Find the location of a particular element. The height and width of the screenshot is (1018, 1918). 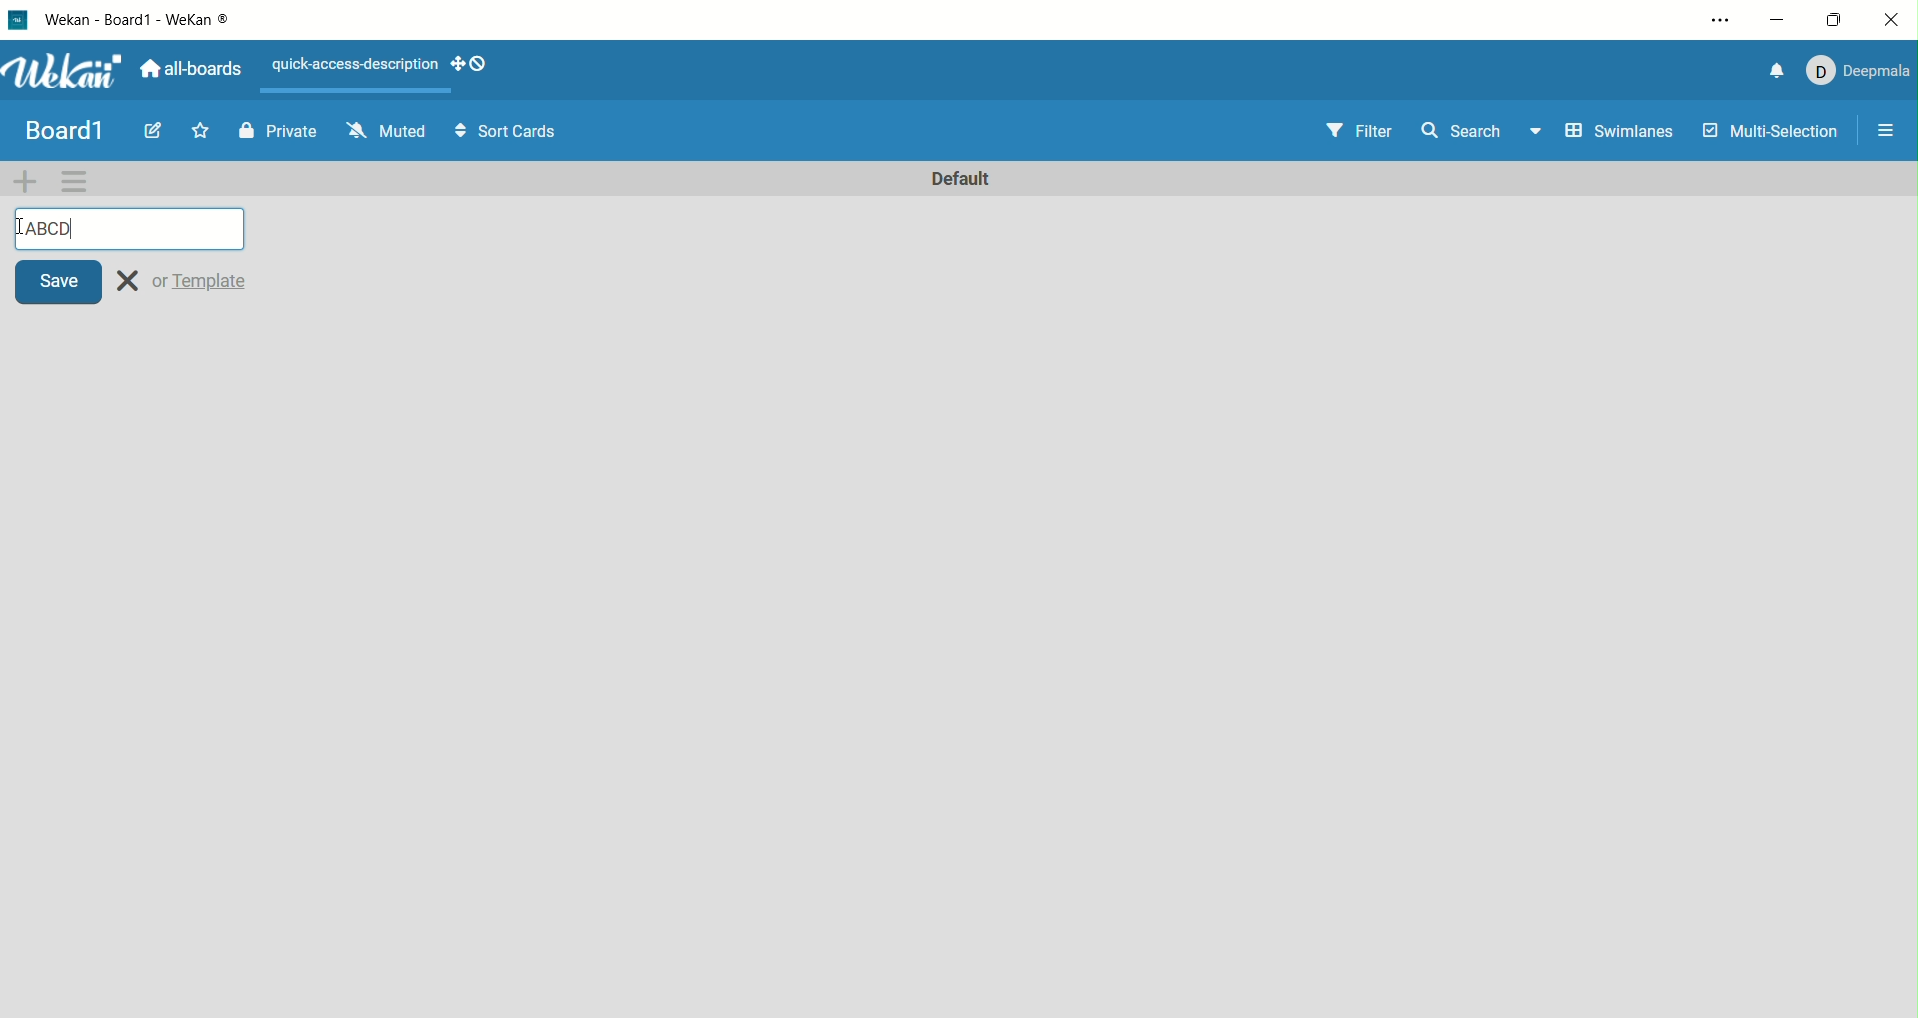

logo is located at coordinates (15, 22).